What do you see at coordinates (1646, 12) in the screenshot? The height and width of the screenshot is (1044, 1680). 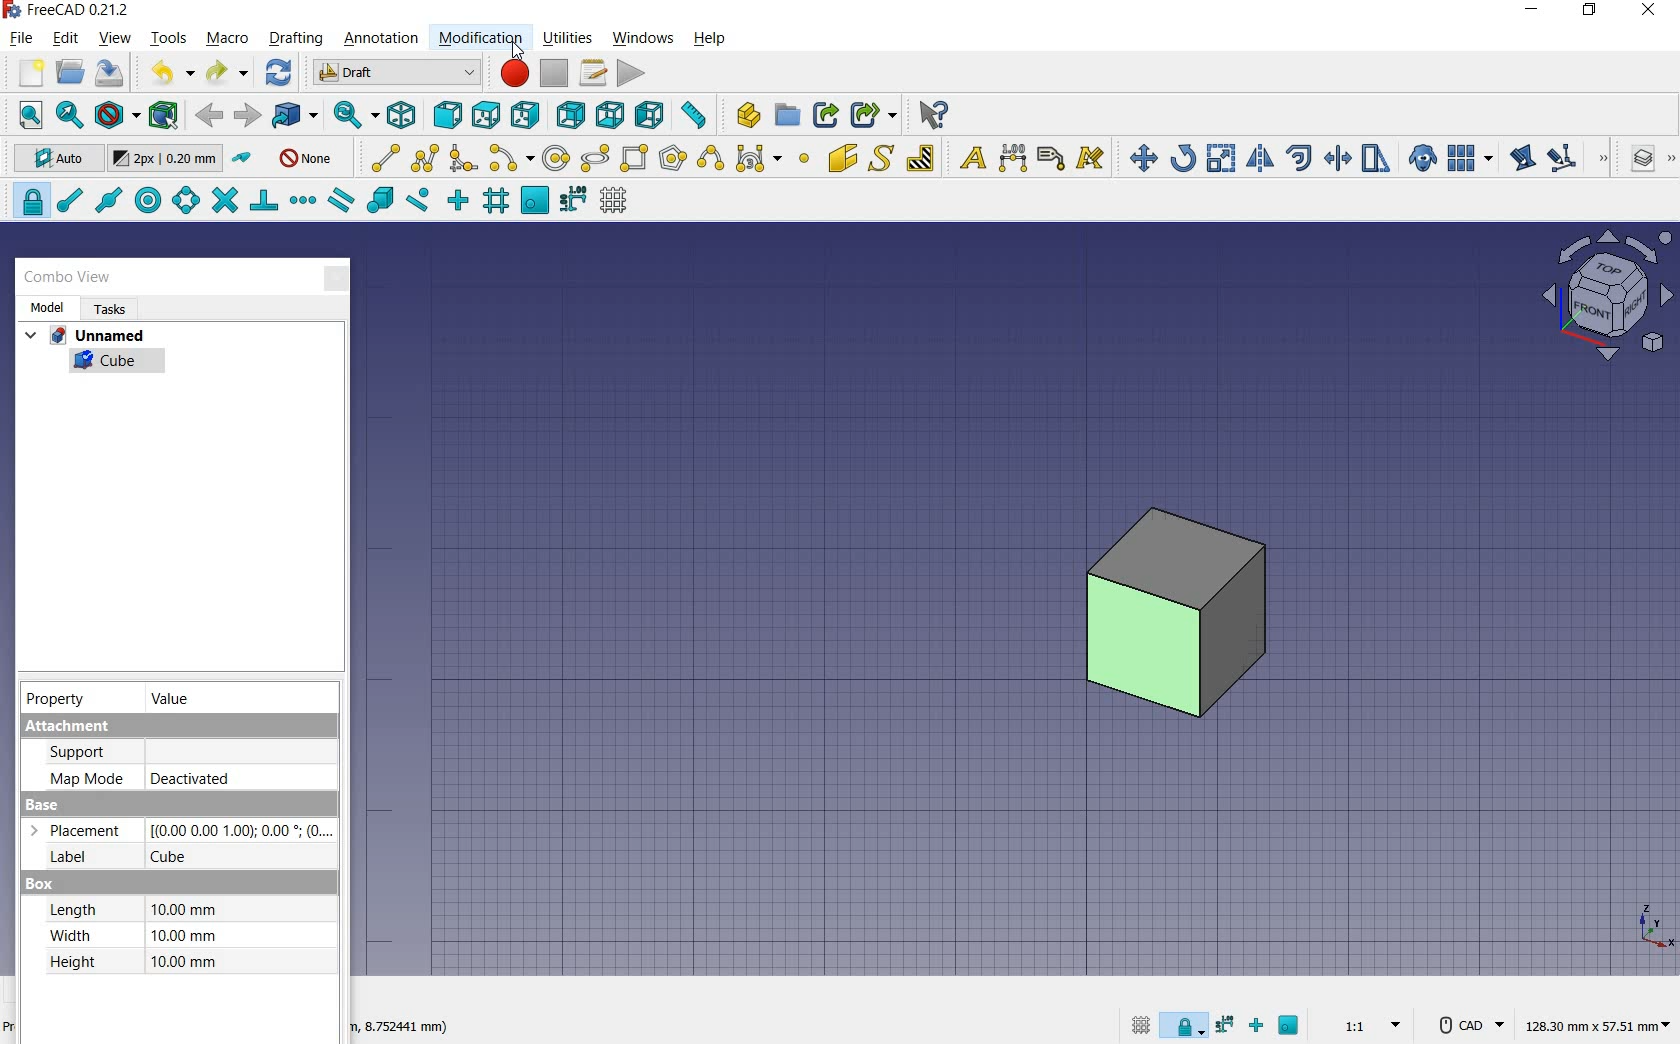 I see `close` at bounding box center [1646, 12].